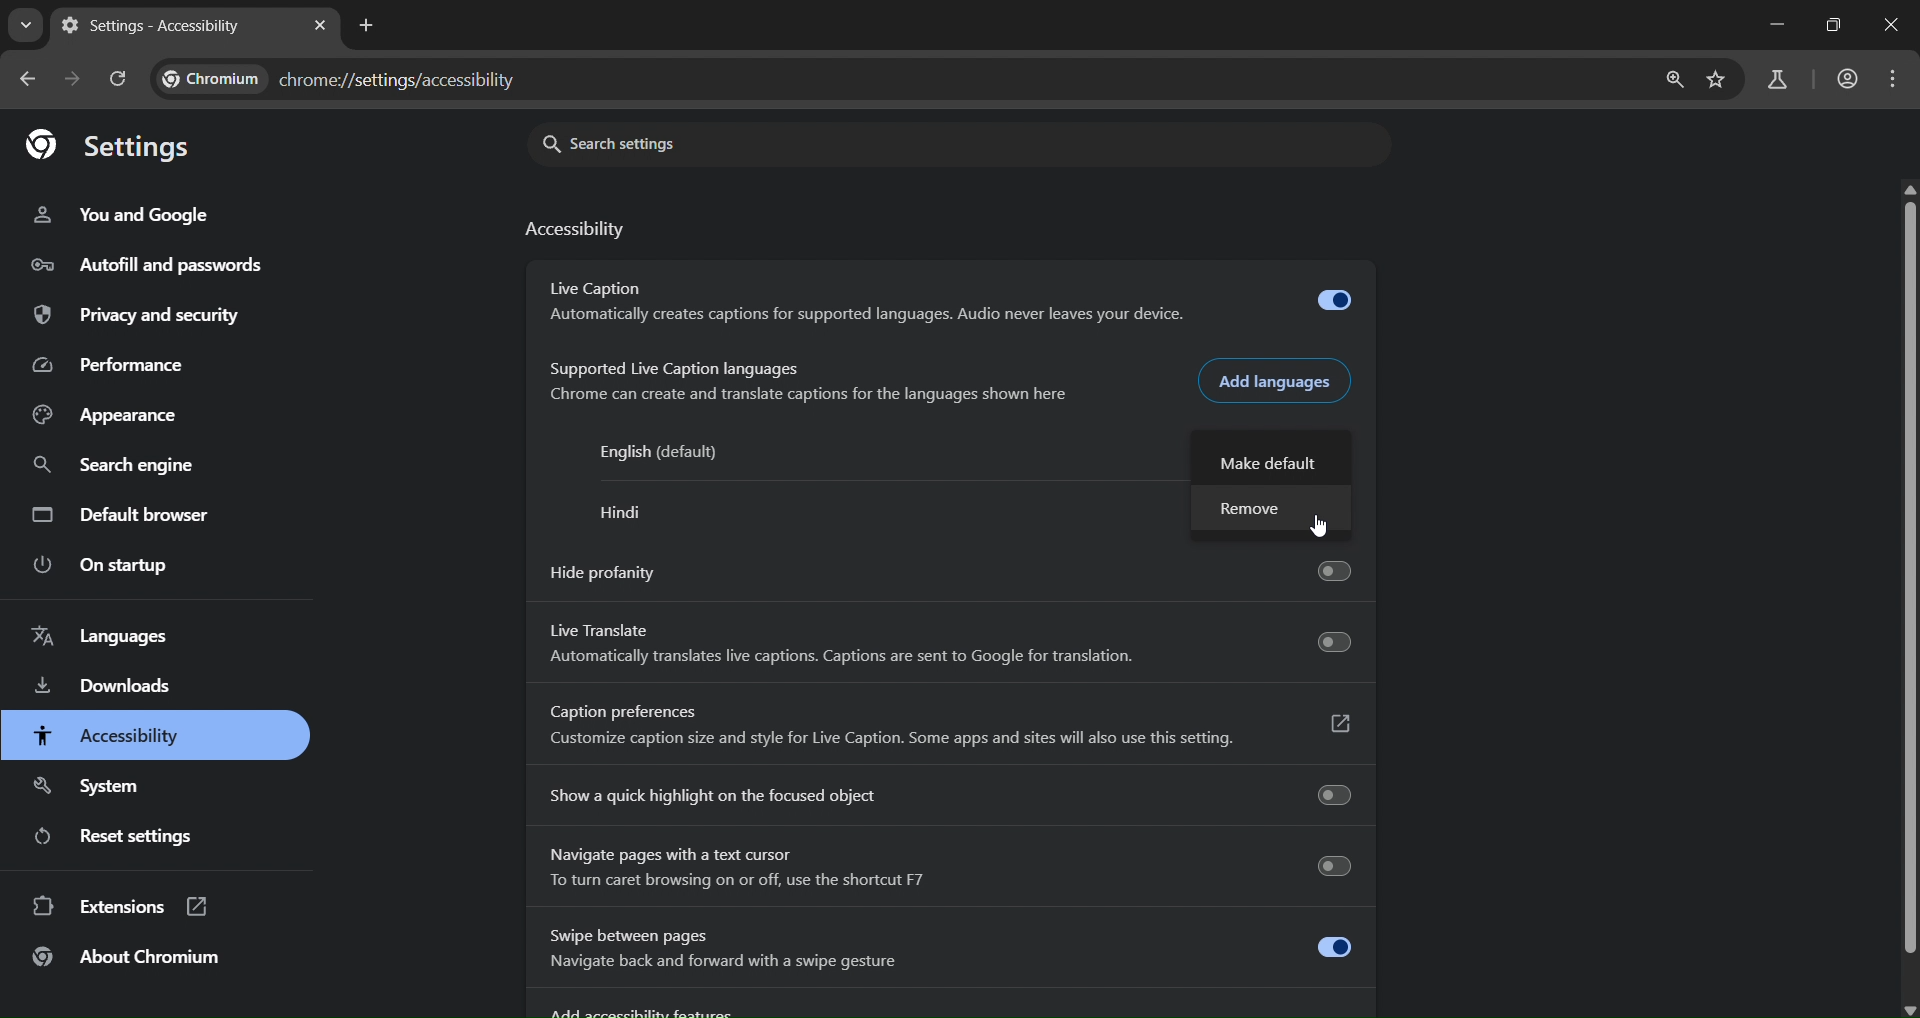 The height and width of the screenshot is (1018, 1920). I want to click on minimize, so click(1777, 22).